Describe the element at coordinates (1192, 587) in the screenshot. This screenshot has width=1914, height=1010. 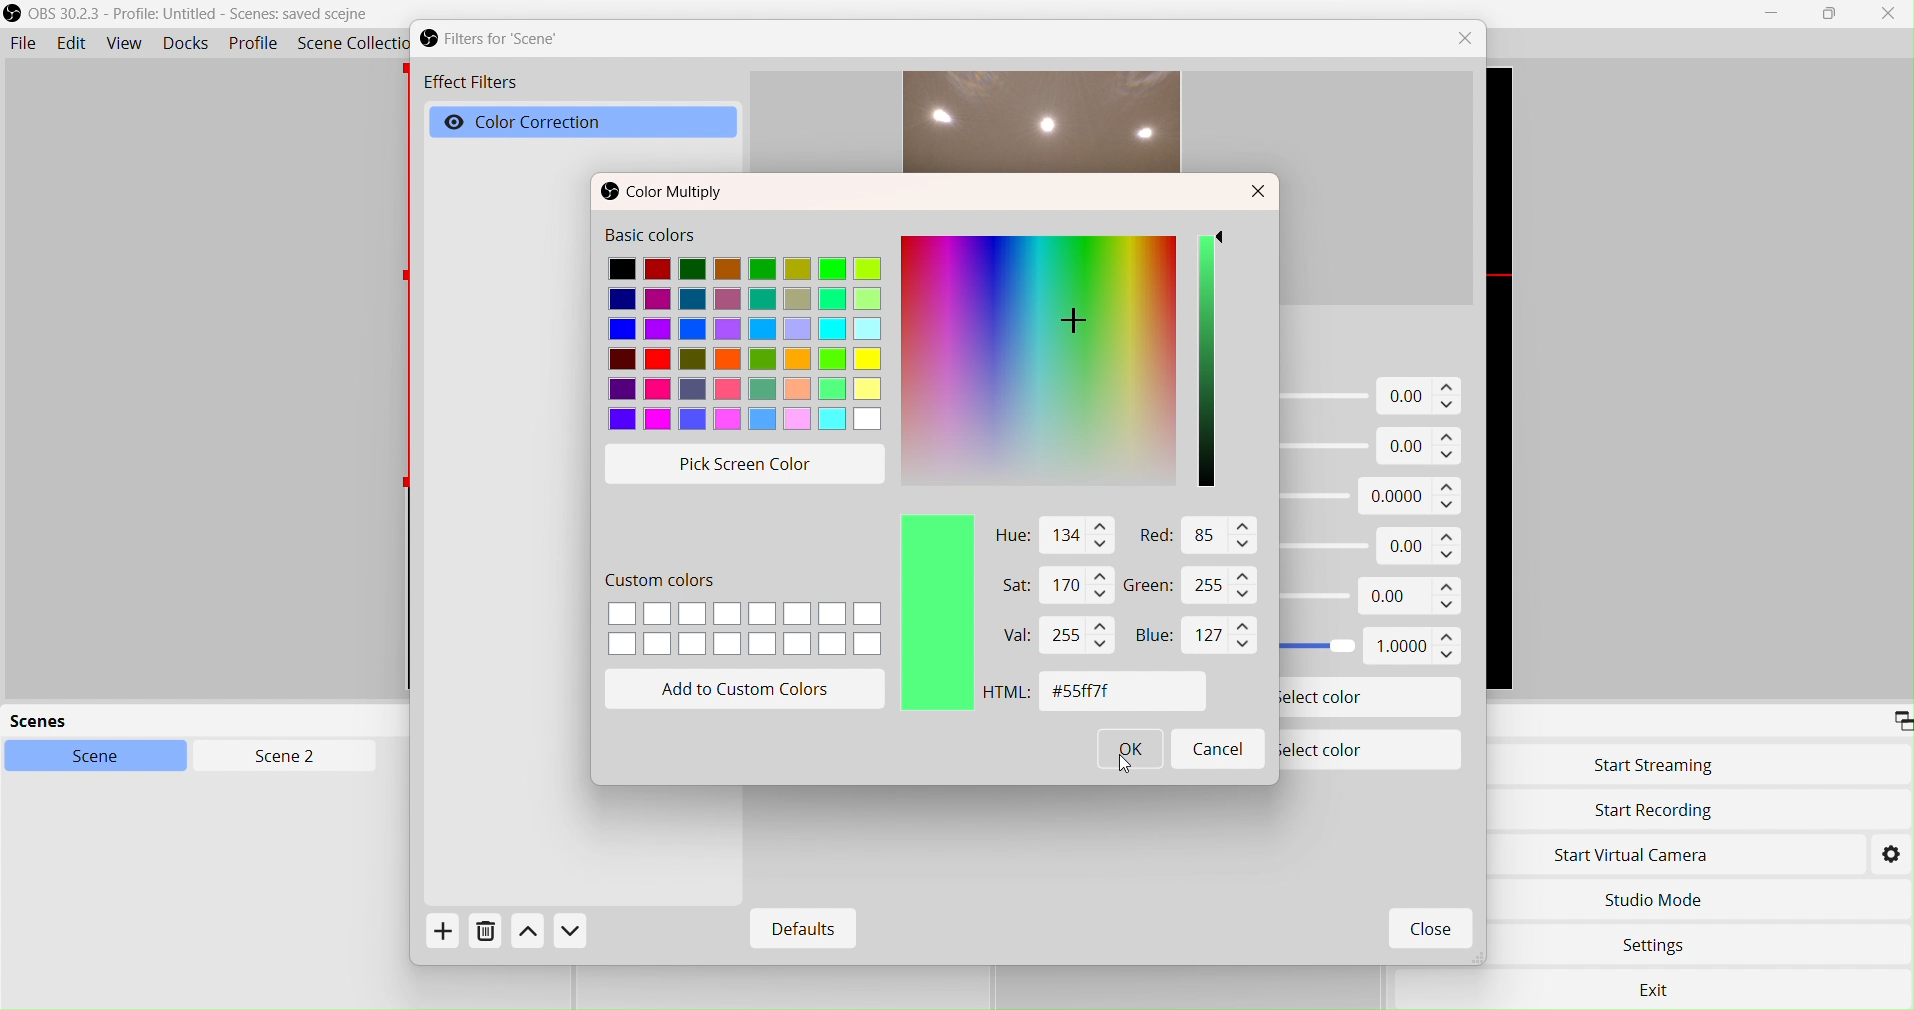
I see `Green: 255` at that location.